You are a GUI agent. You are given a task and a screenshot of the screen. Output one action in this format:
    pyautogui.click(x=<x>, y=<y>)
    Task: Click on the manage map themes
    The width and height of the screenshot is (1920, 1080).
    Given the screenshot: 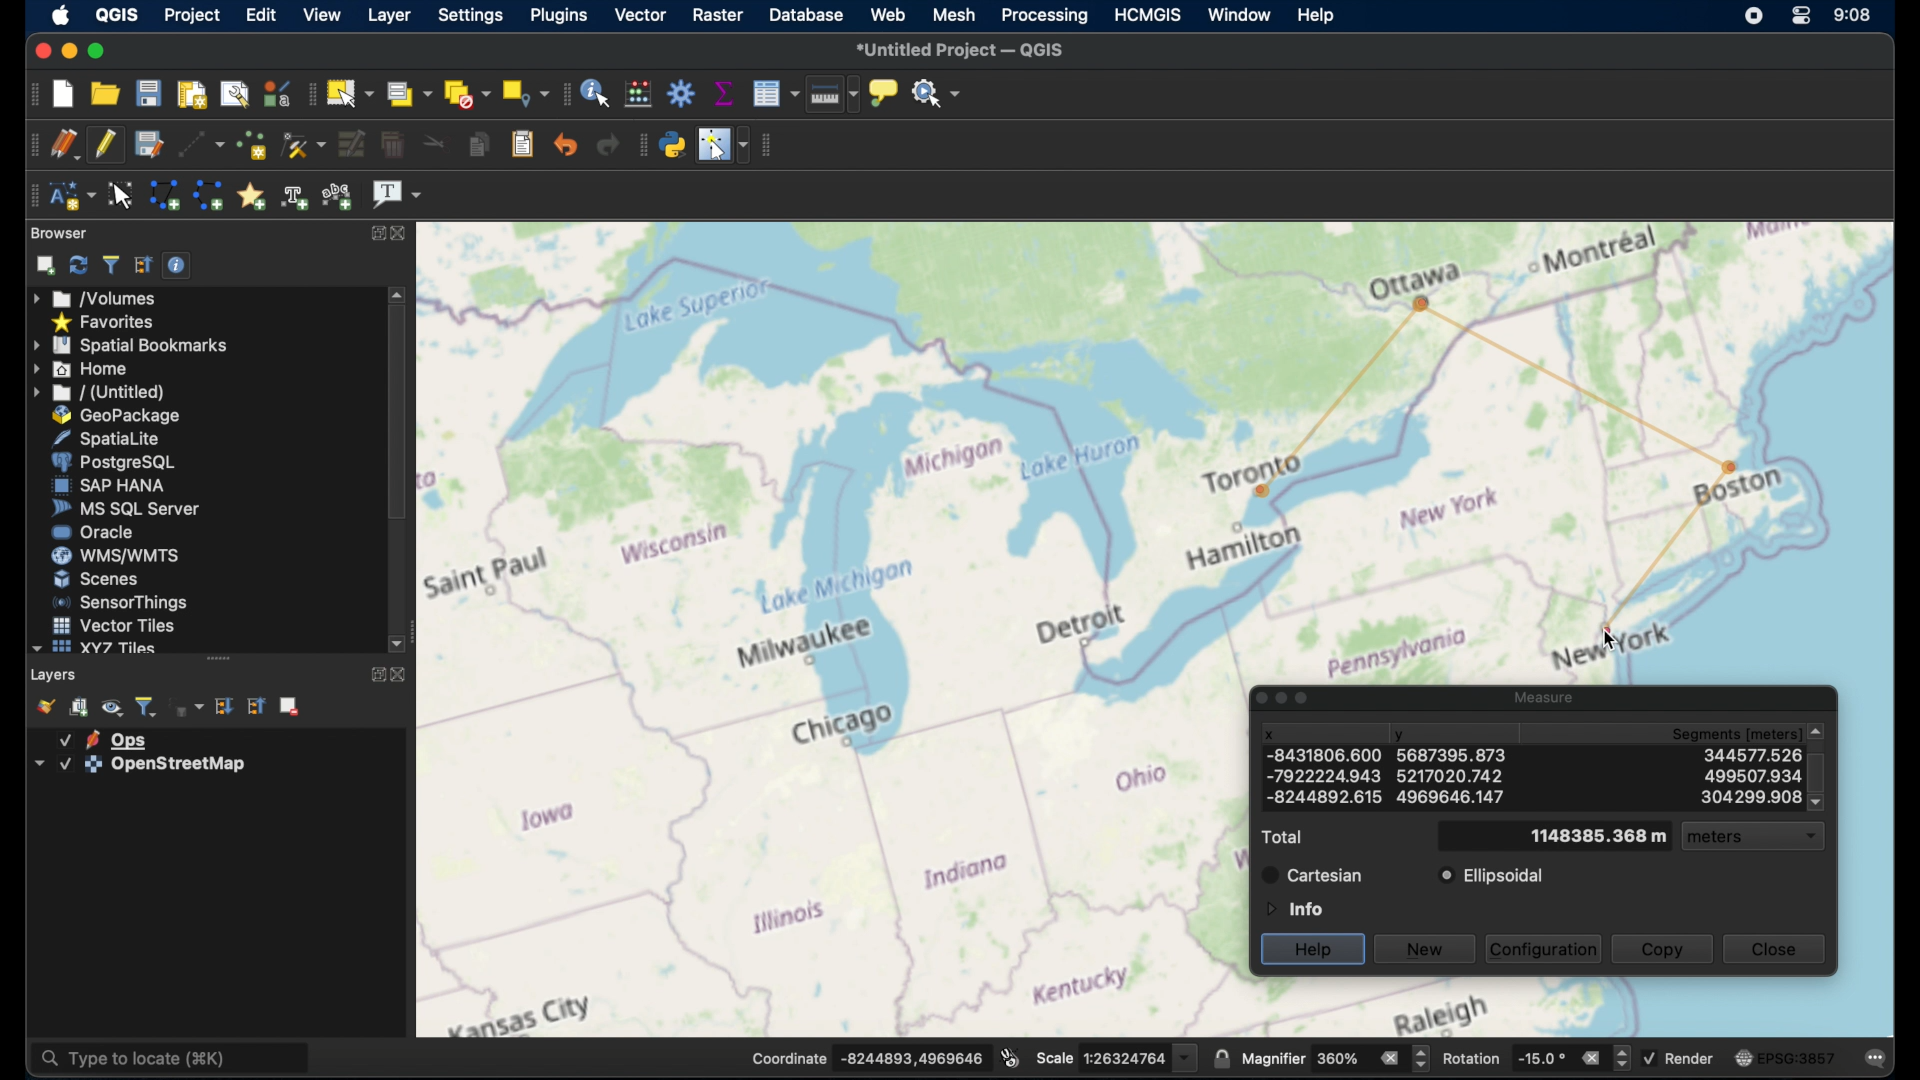 What is the action you would take?
    pyautogui.click(x=112, y=707)
    